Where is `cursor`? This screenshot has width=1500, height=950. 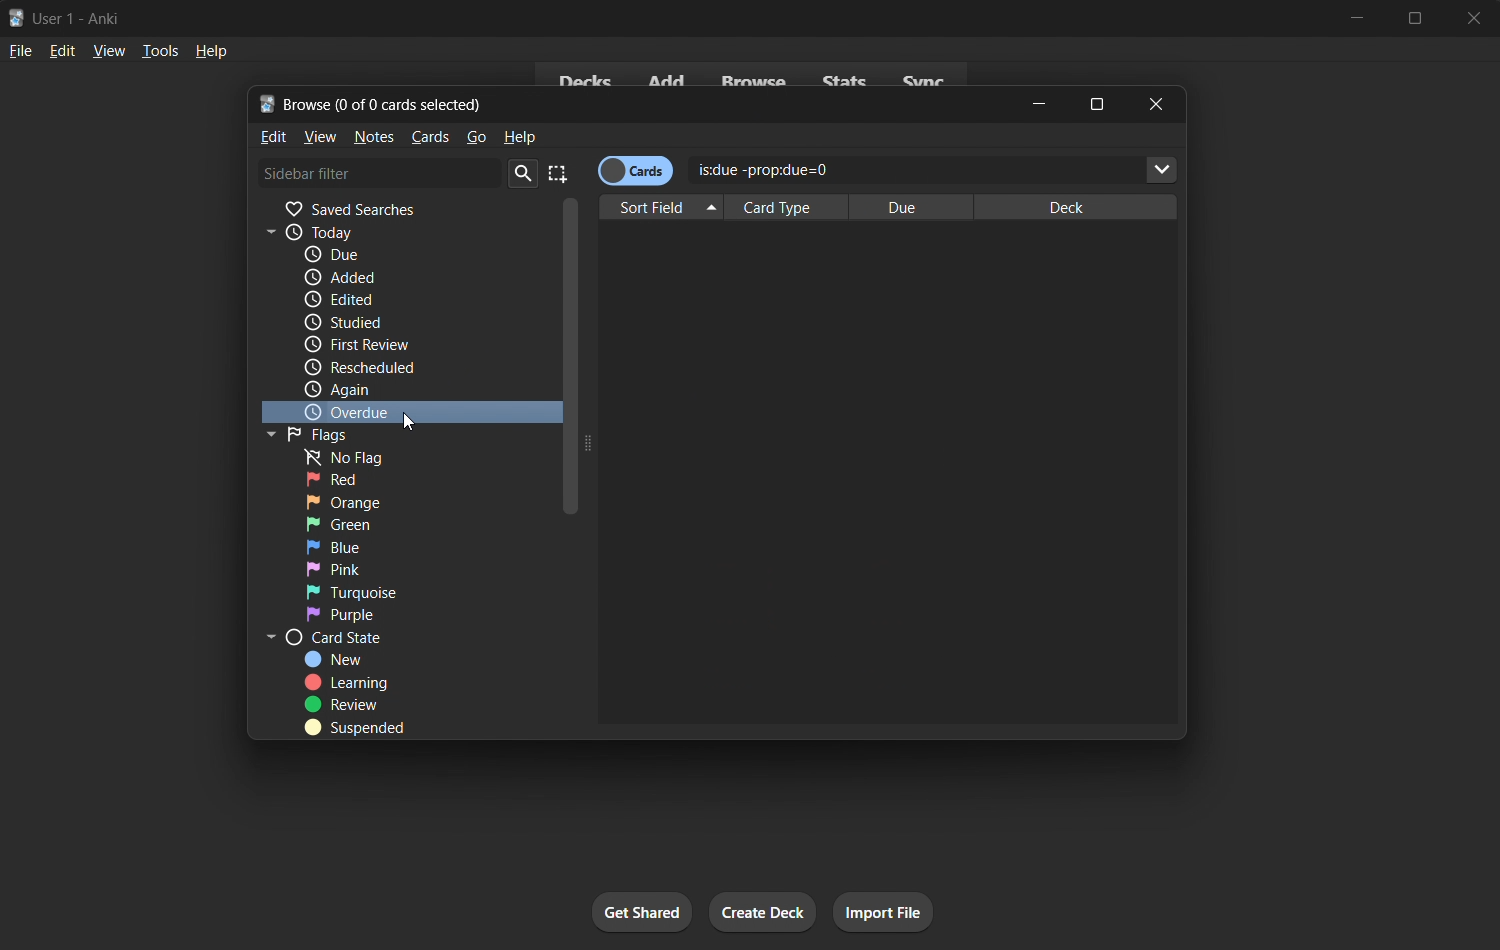
cursor is located at coordinates (407, 421).